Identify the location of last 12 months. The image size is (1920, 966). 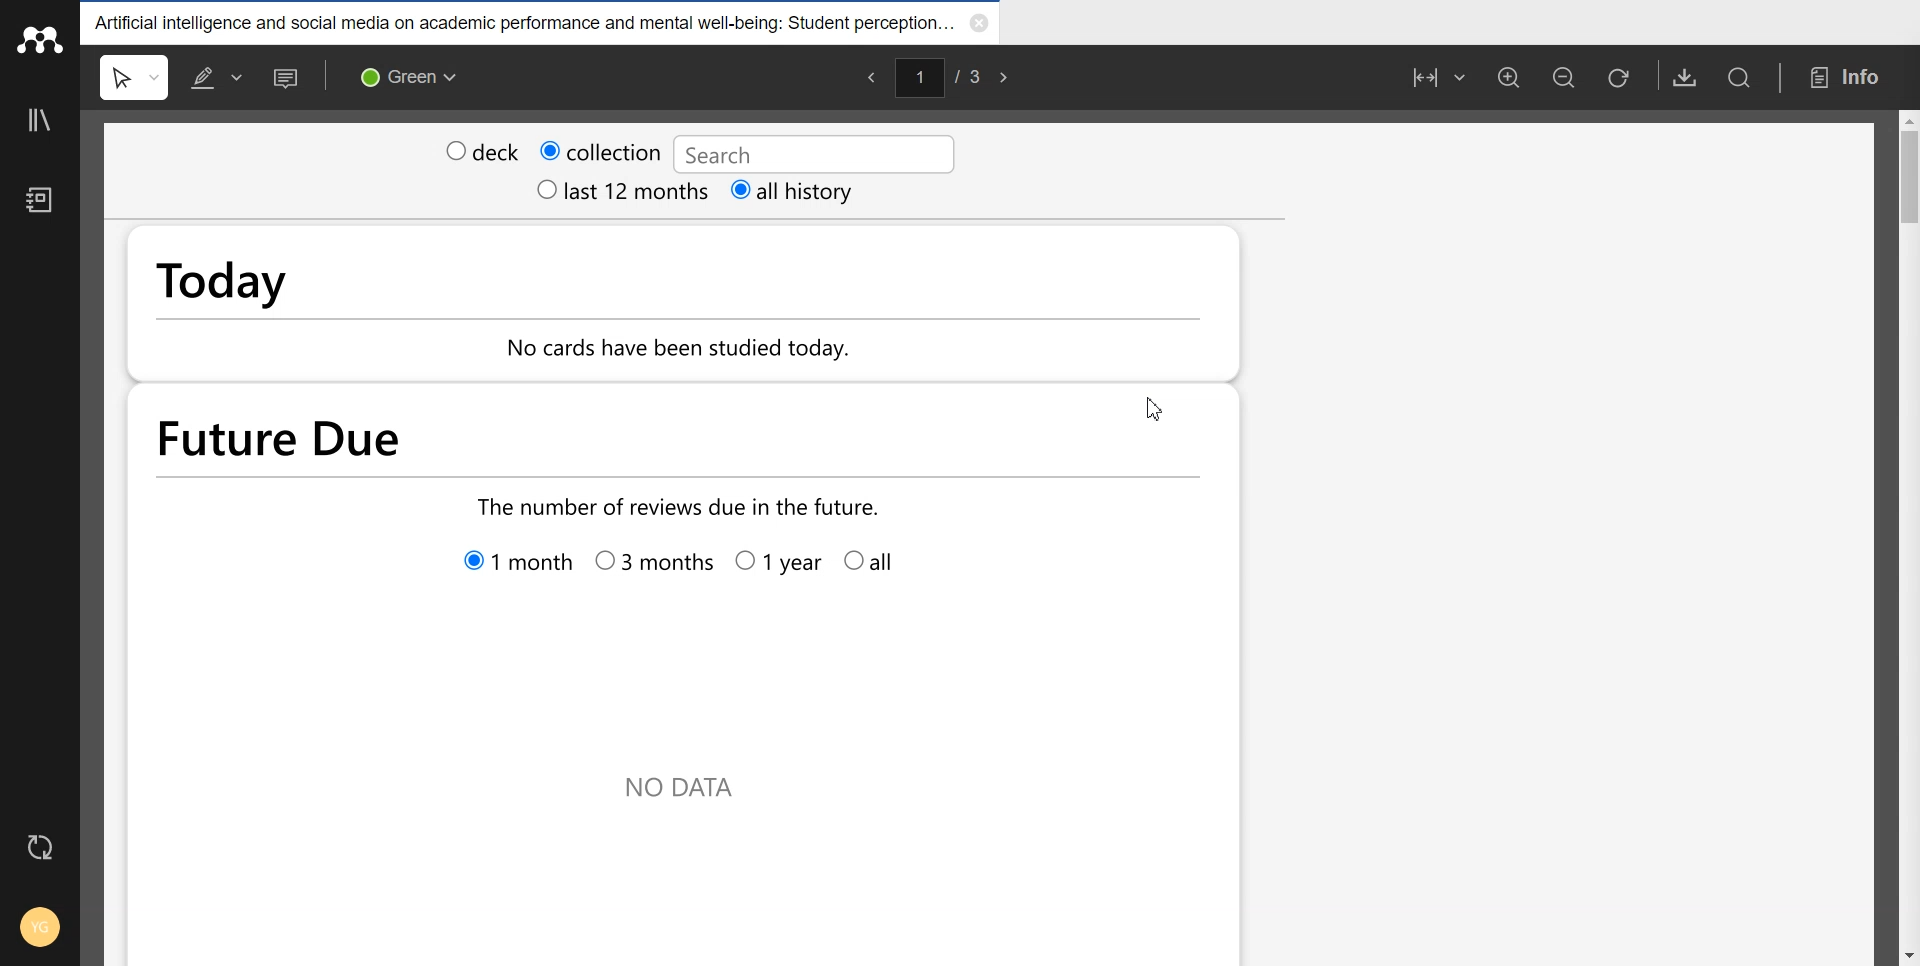
(598, 191).